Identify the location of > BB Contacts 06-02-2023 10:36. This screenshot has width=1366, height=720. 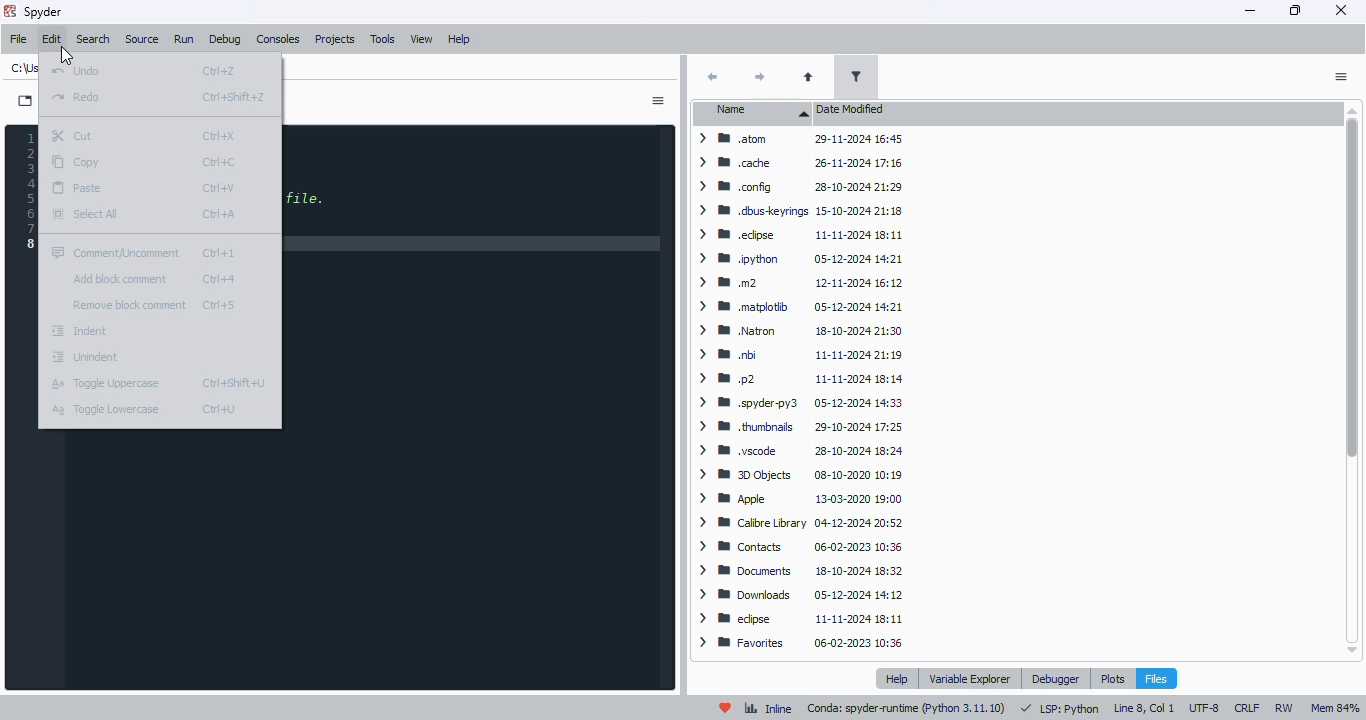
(798, 546).